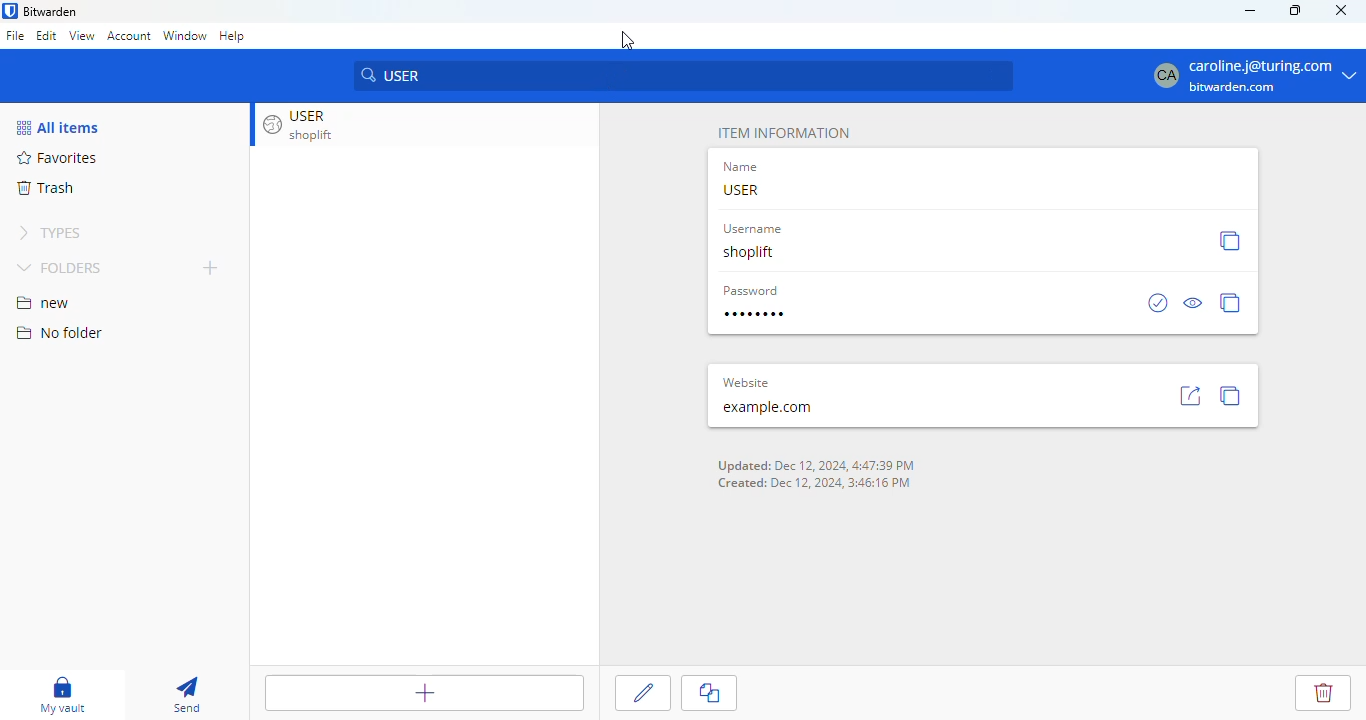 Image resolution: width=1366 pixels, height=720 pixels. Describe the element at coordinates (744, 190) in the screenshot. I see `USER` at that location.